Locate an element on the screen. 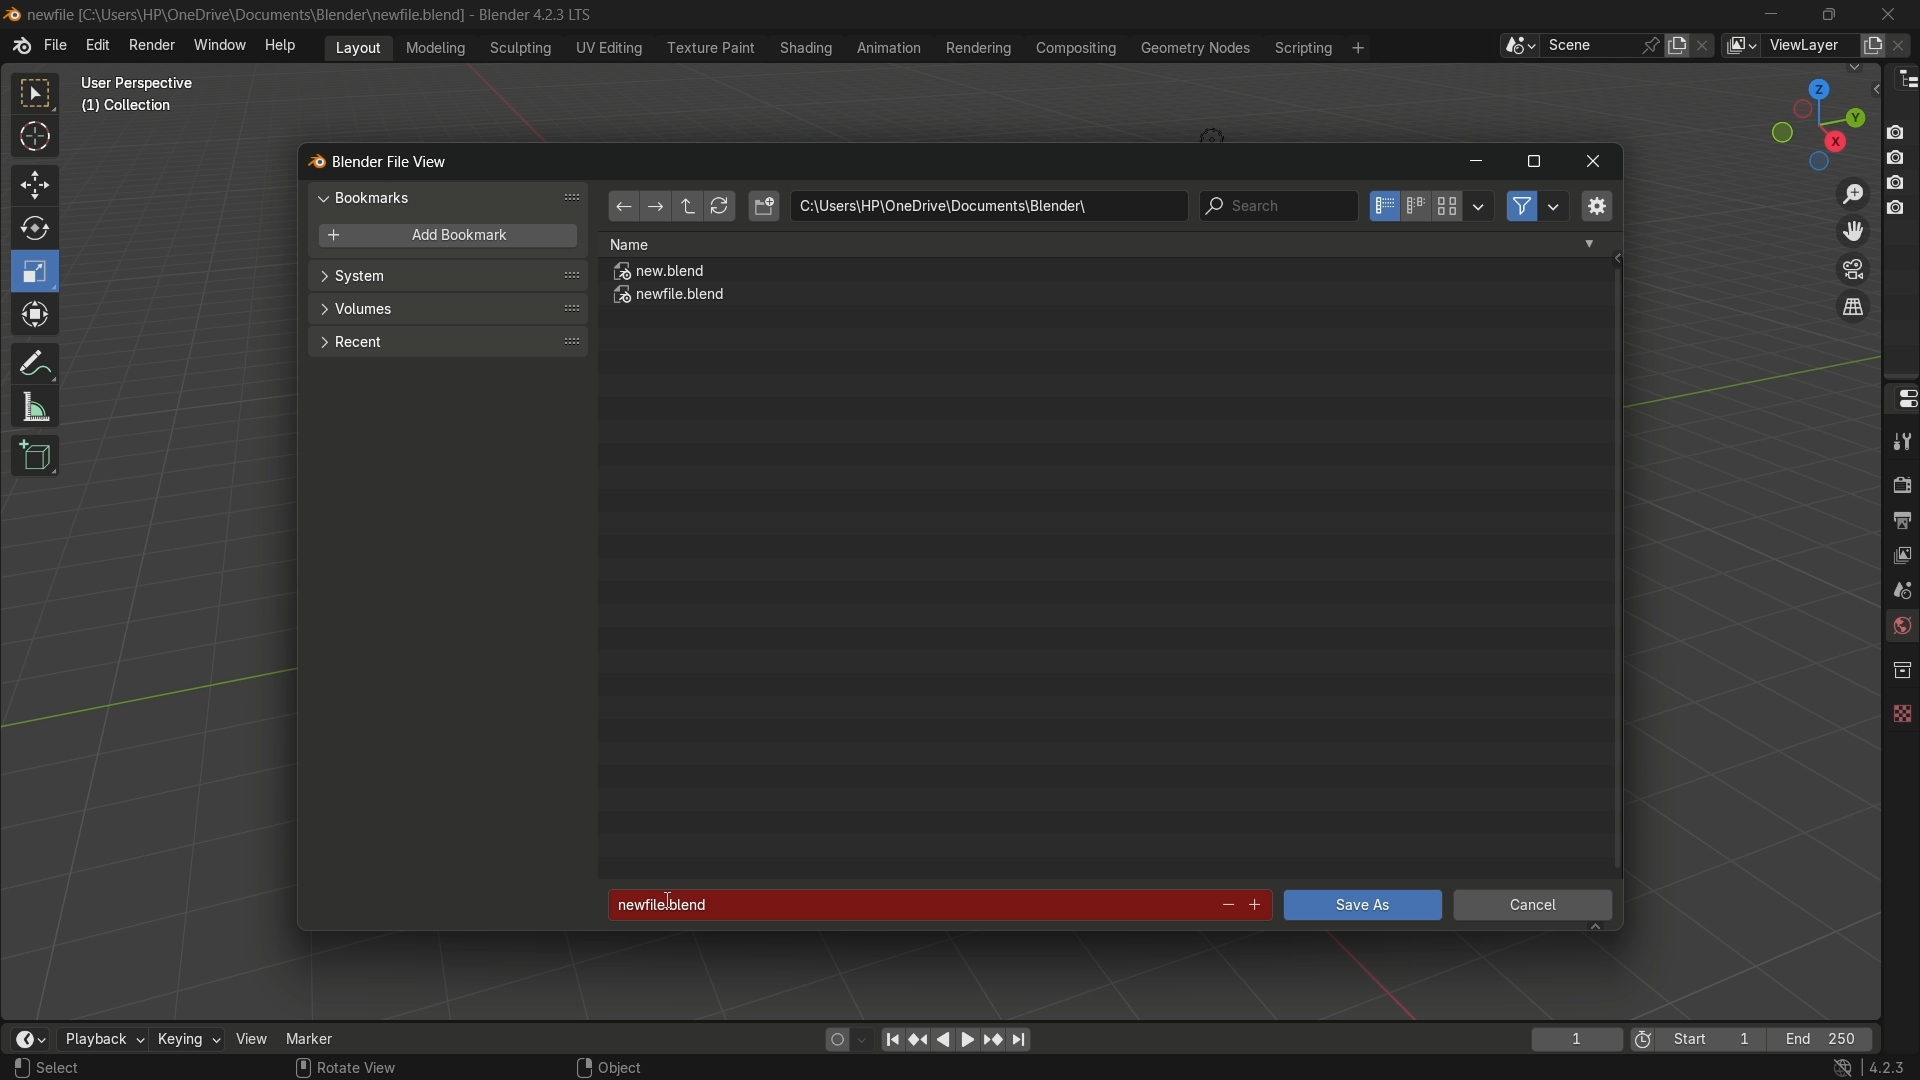 This screenshot has height=1080, width=1920. jump to endpoint is located at coordinates (1020, 1040).